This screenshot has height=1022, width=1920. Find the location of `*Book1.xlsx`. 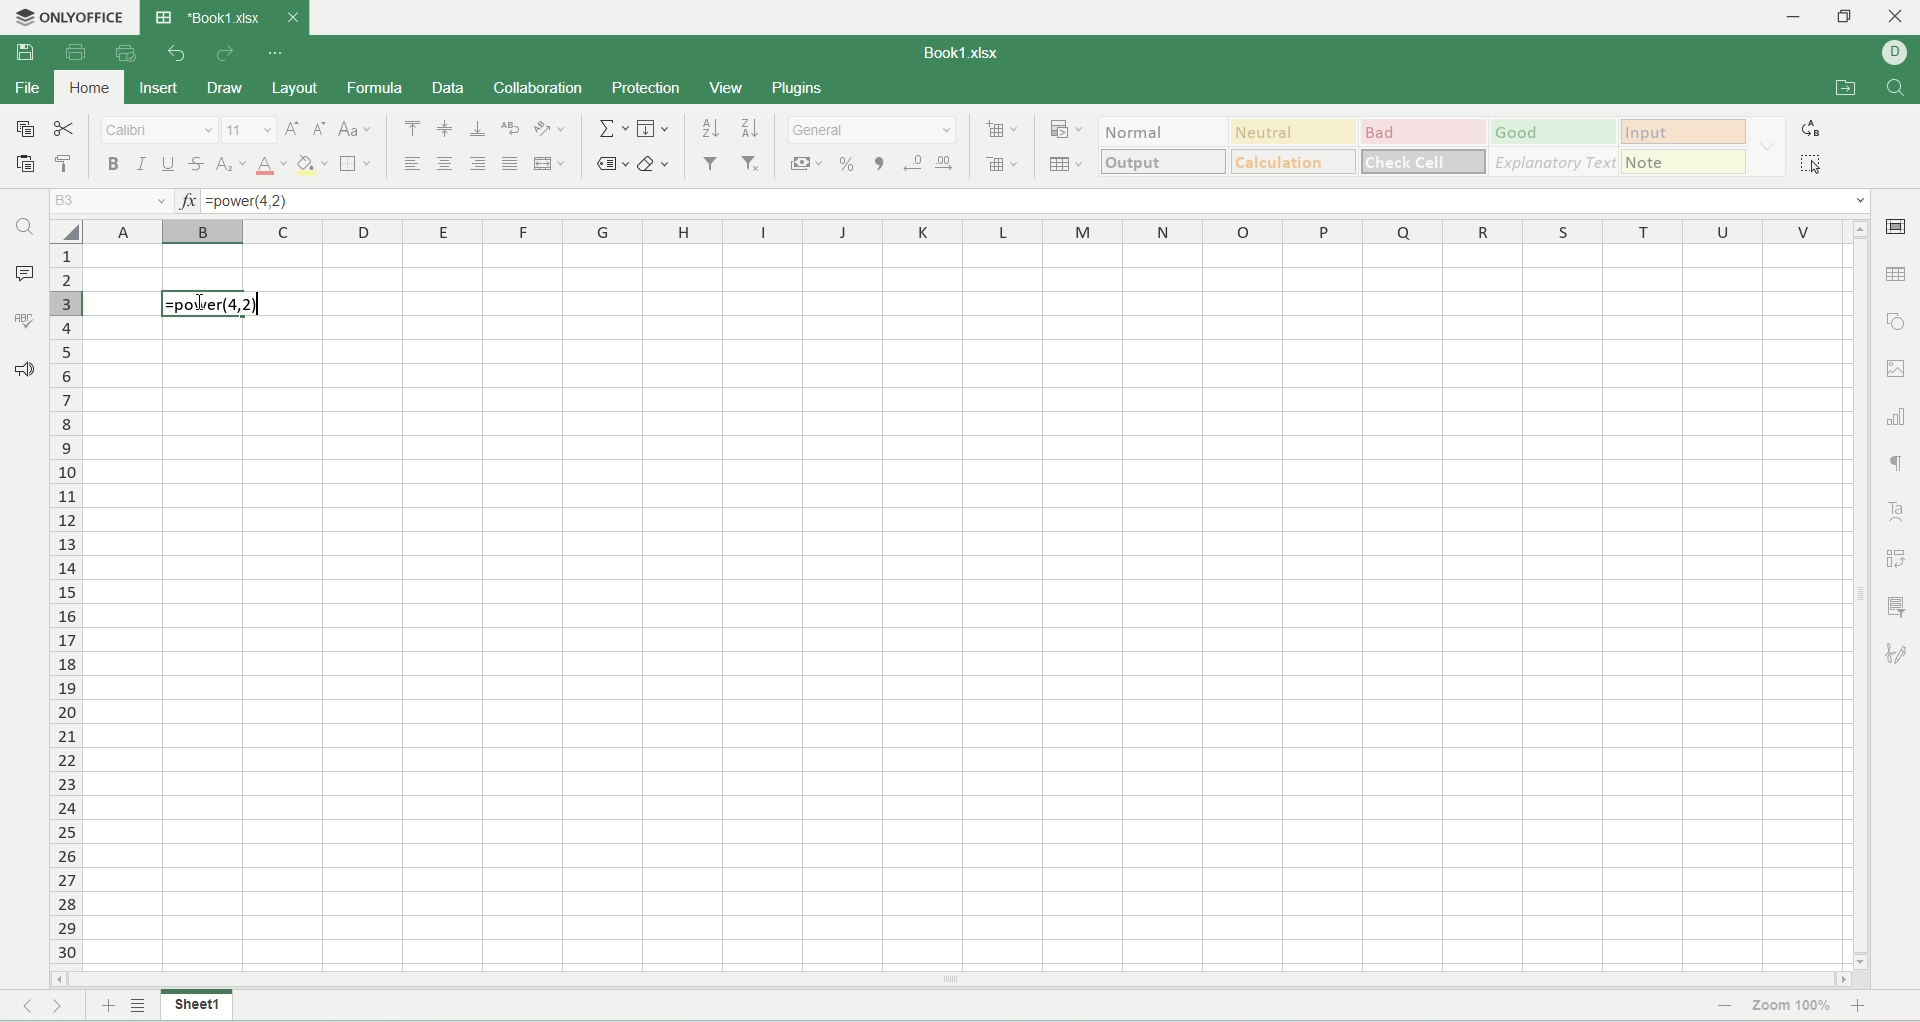

*Book1.xlsx is located at coordinates (224, 16).